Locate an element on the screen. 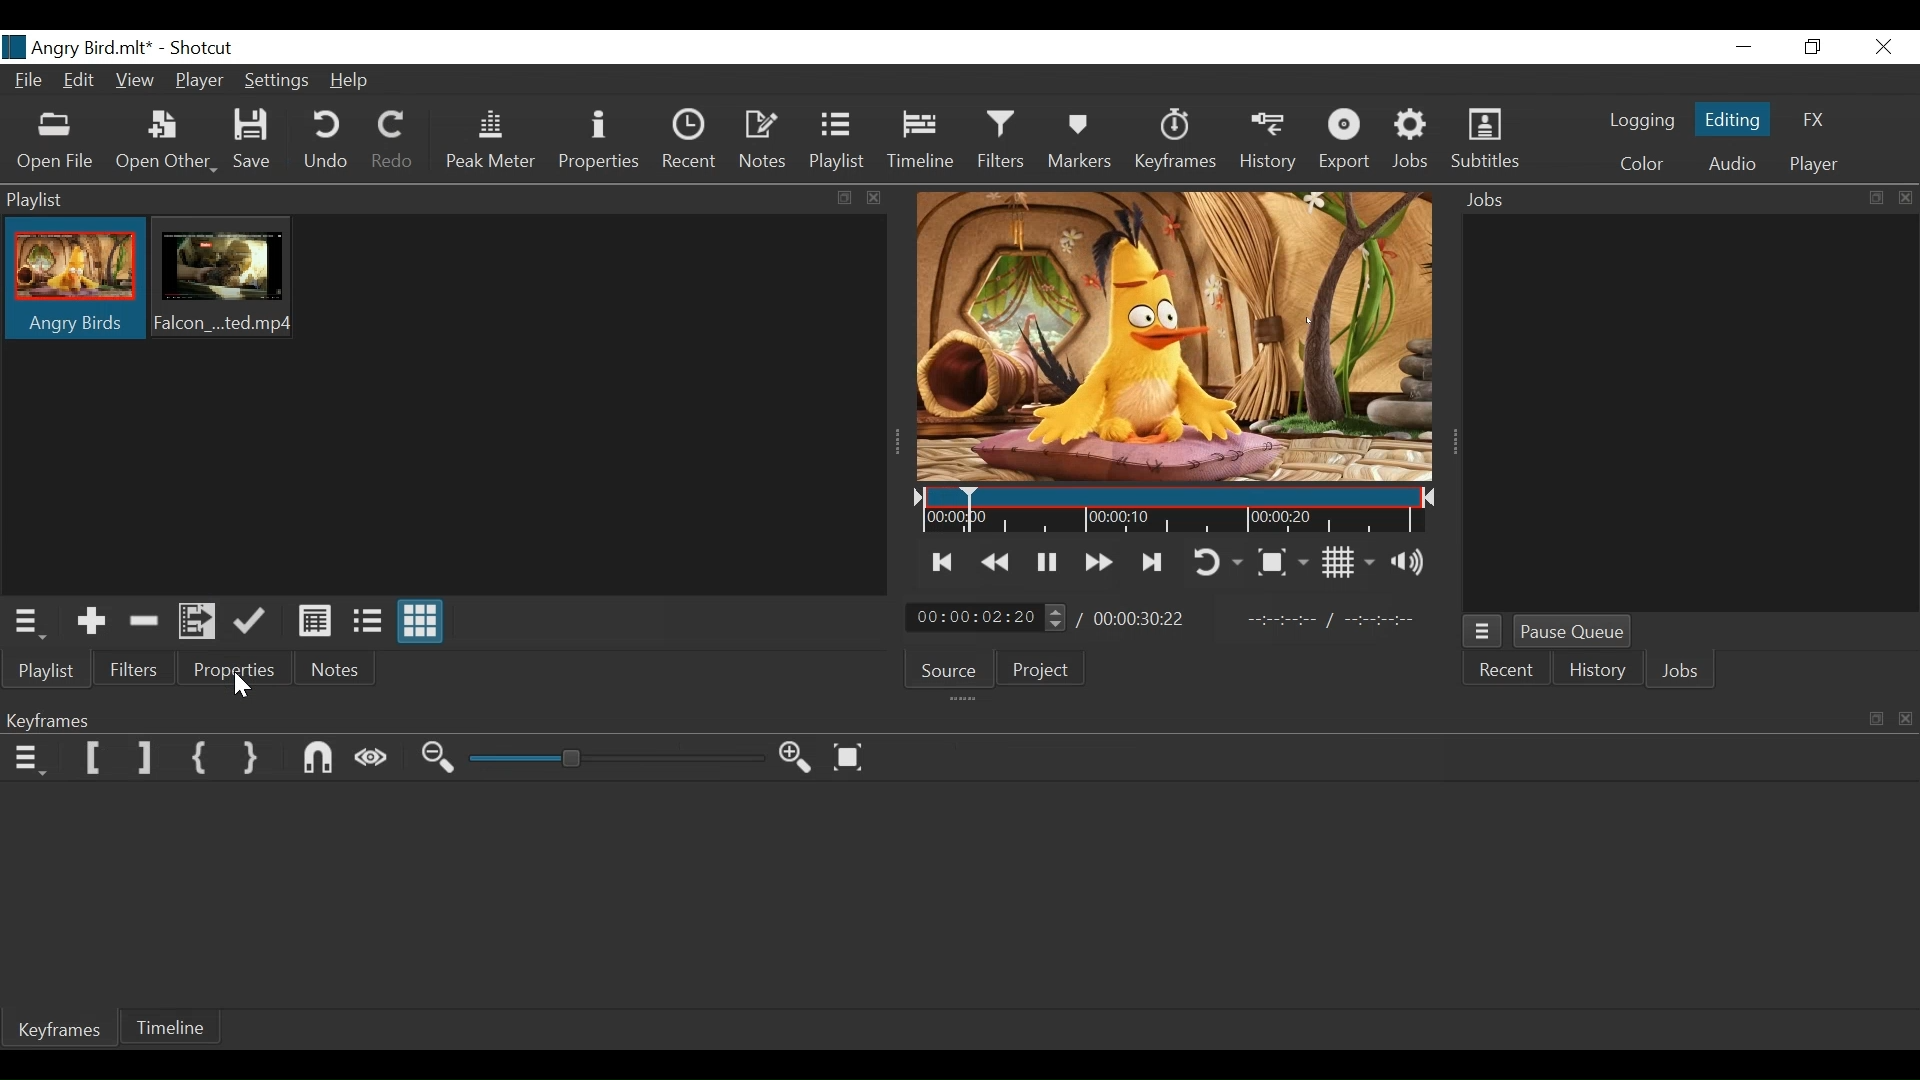  Open File is located at coordinates (53, 143).